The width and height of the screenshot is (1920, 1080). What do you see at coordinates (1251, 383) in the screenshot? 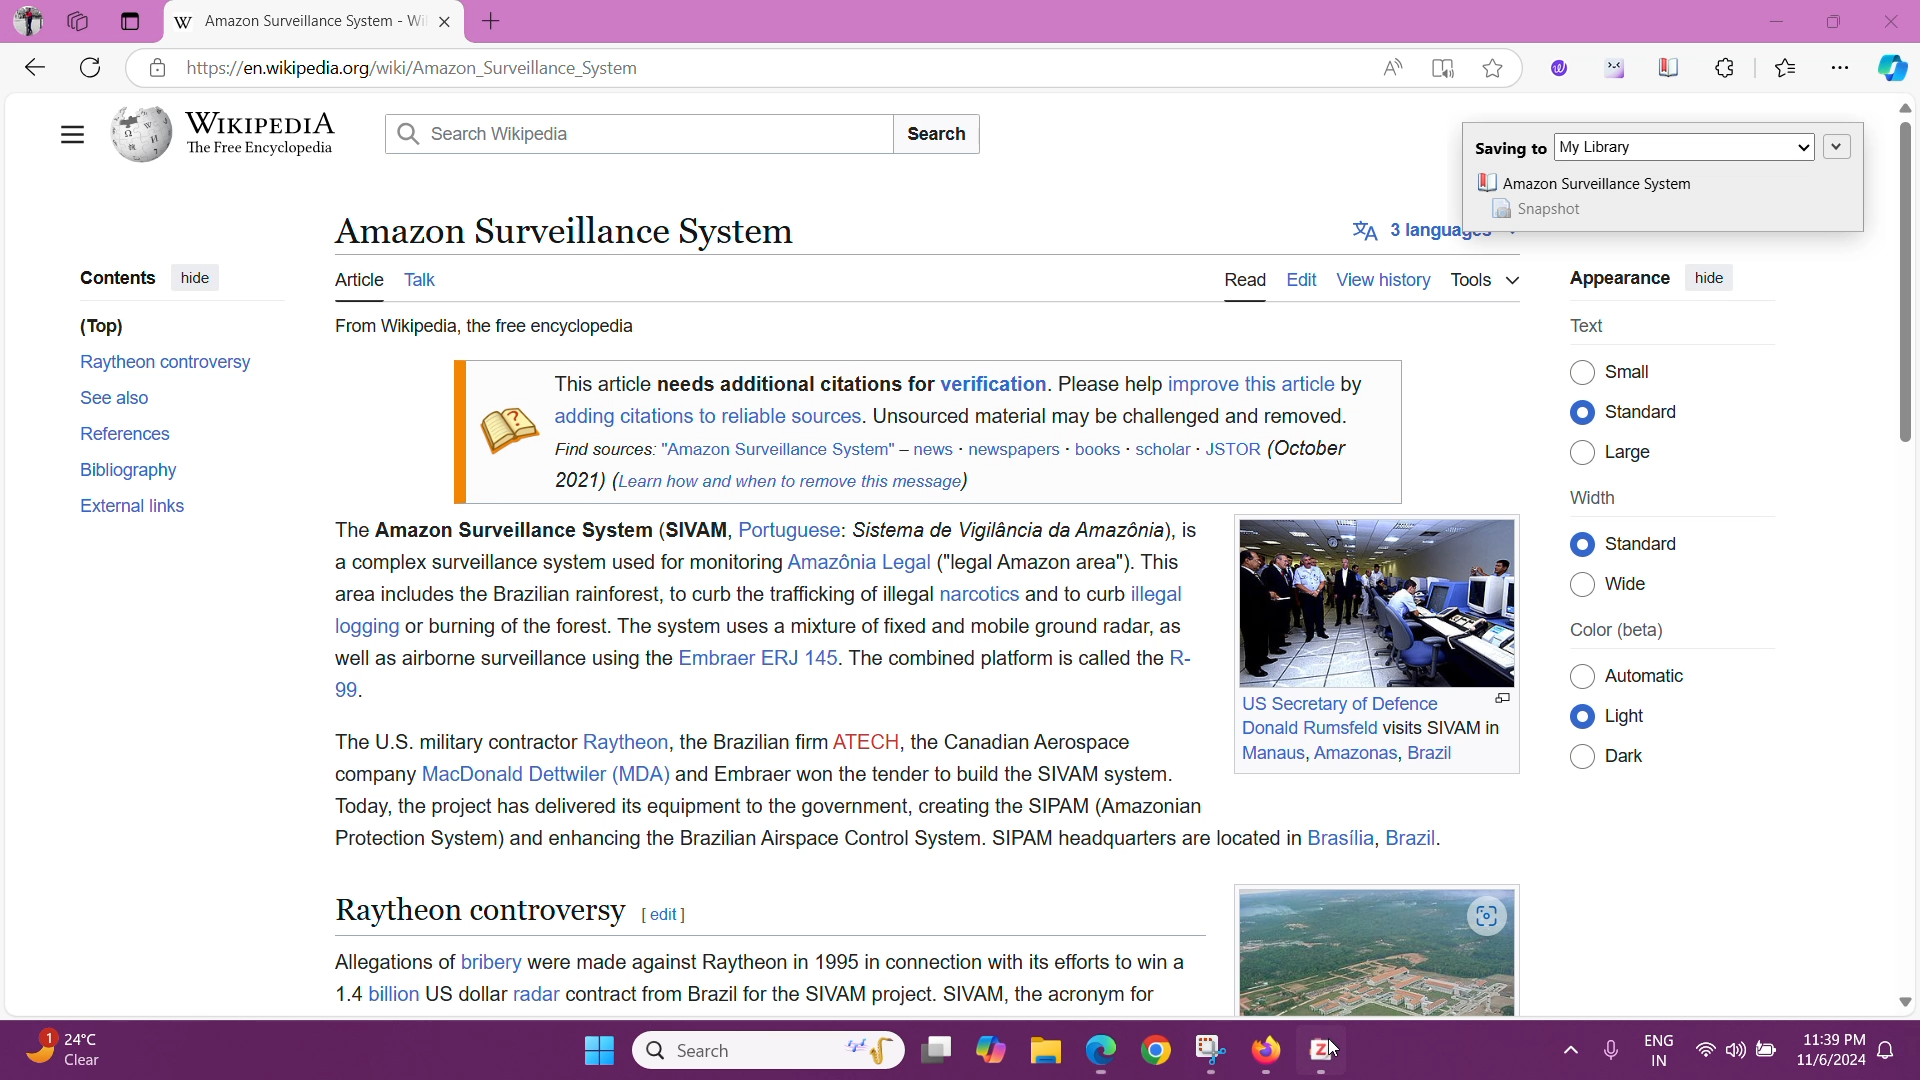
I see `improve this article` at bounding box center [1251, 383].